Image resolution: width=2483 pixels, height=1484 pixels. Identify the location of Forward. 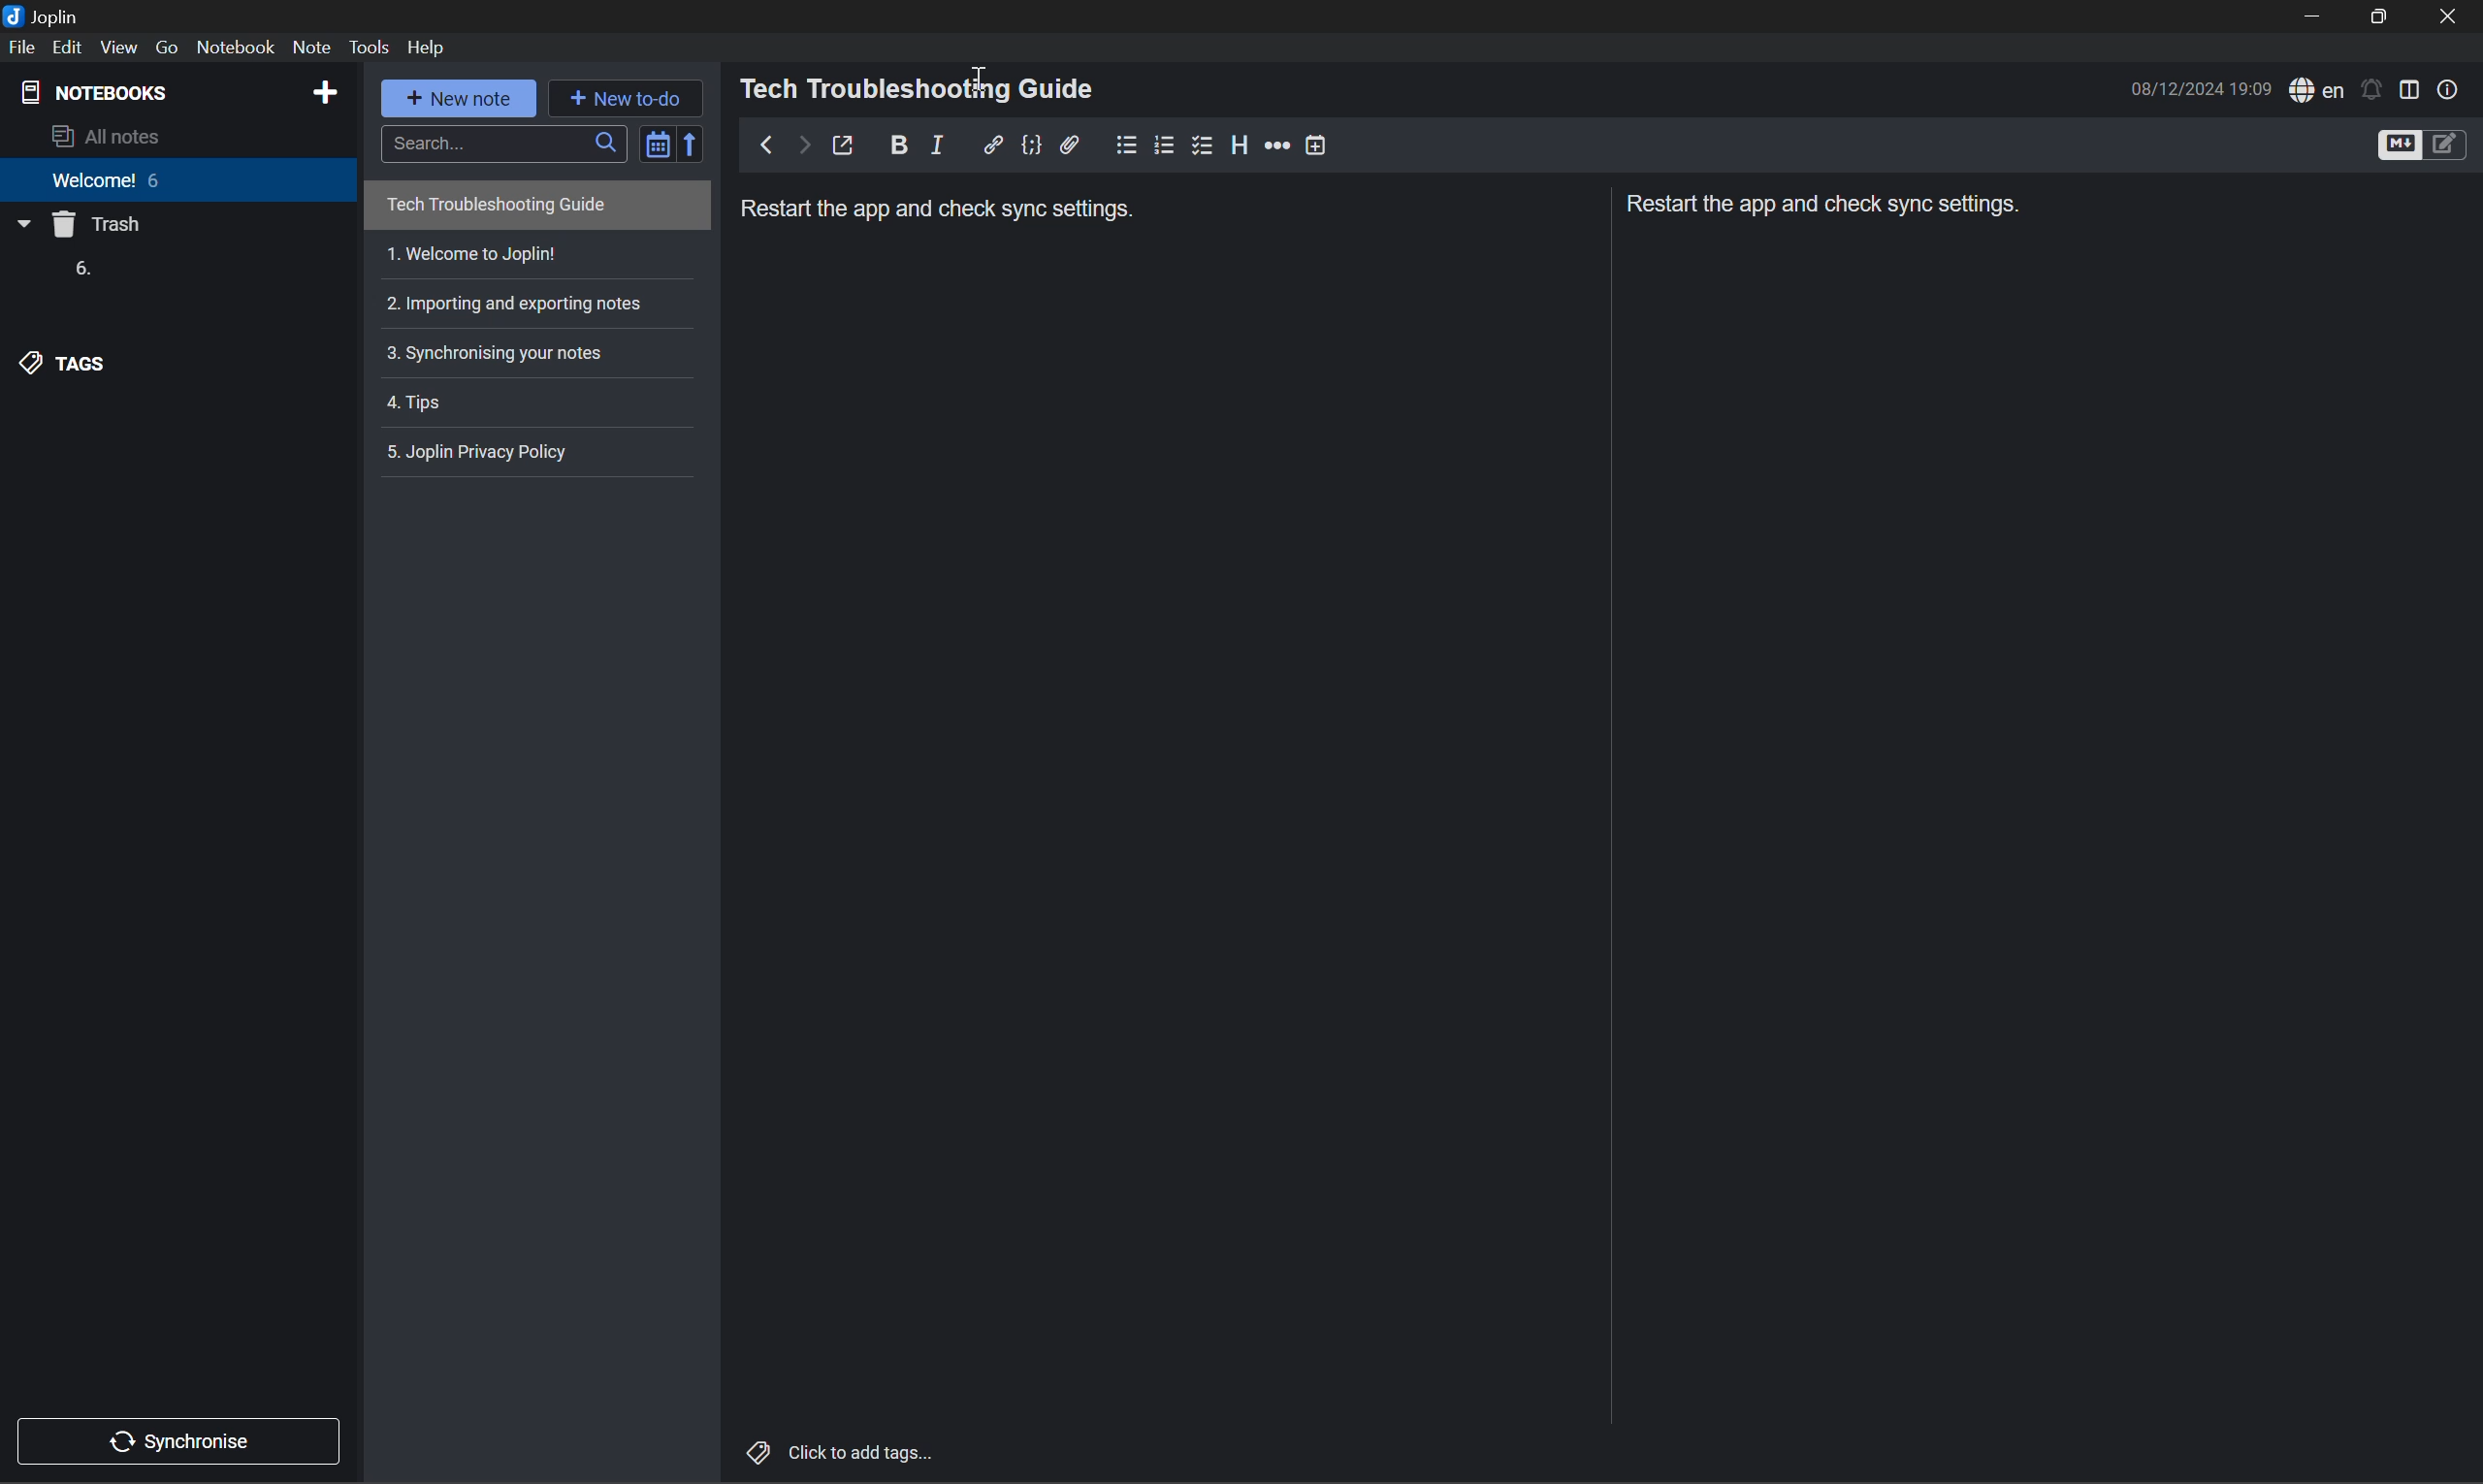
(799, 146).